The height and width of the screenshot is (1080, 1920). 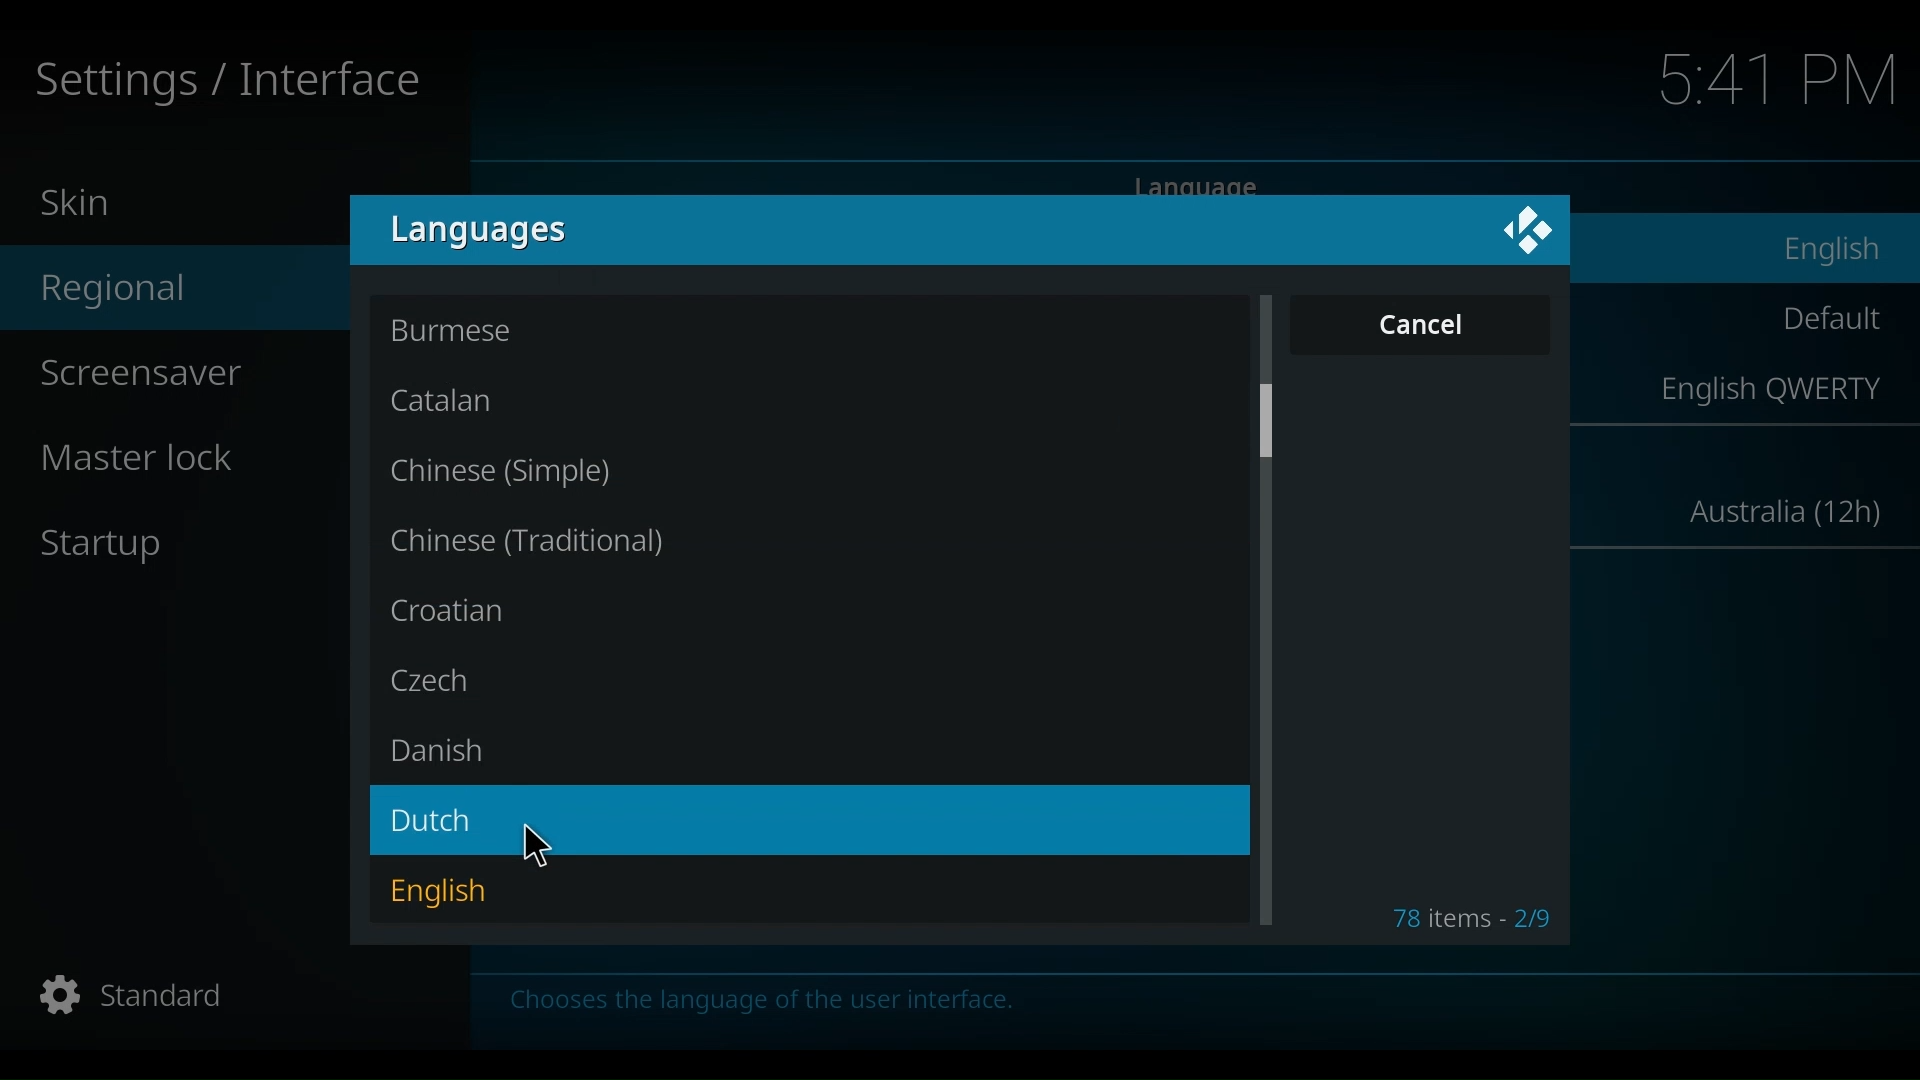 I want to click on Dutch, so click(x=805, y=819).